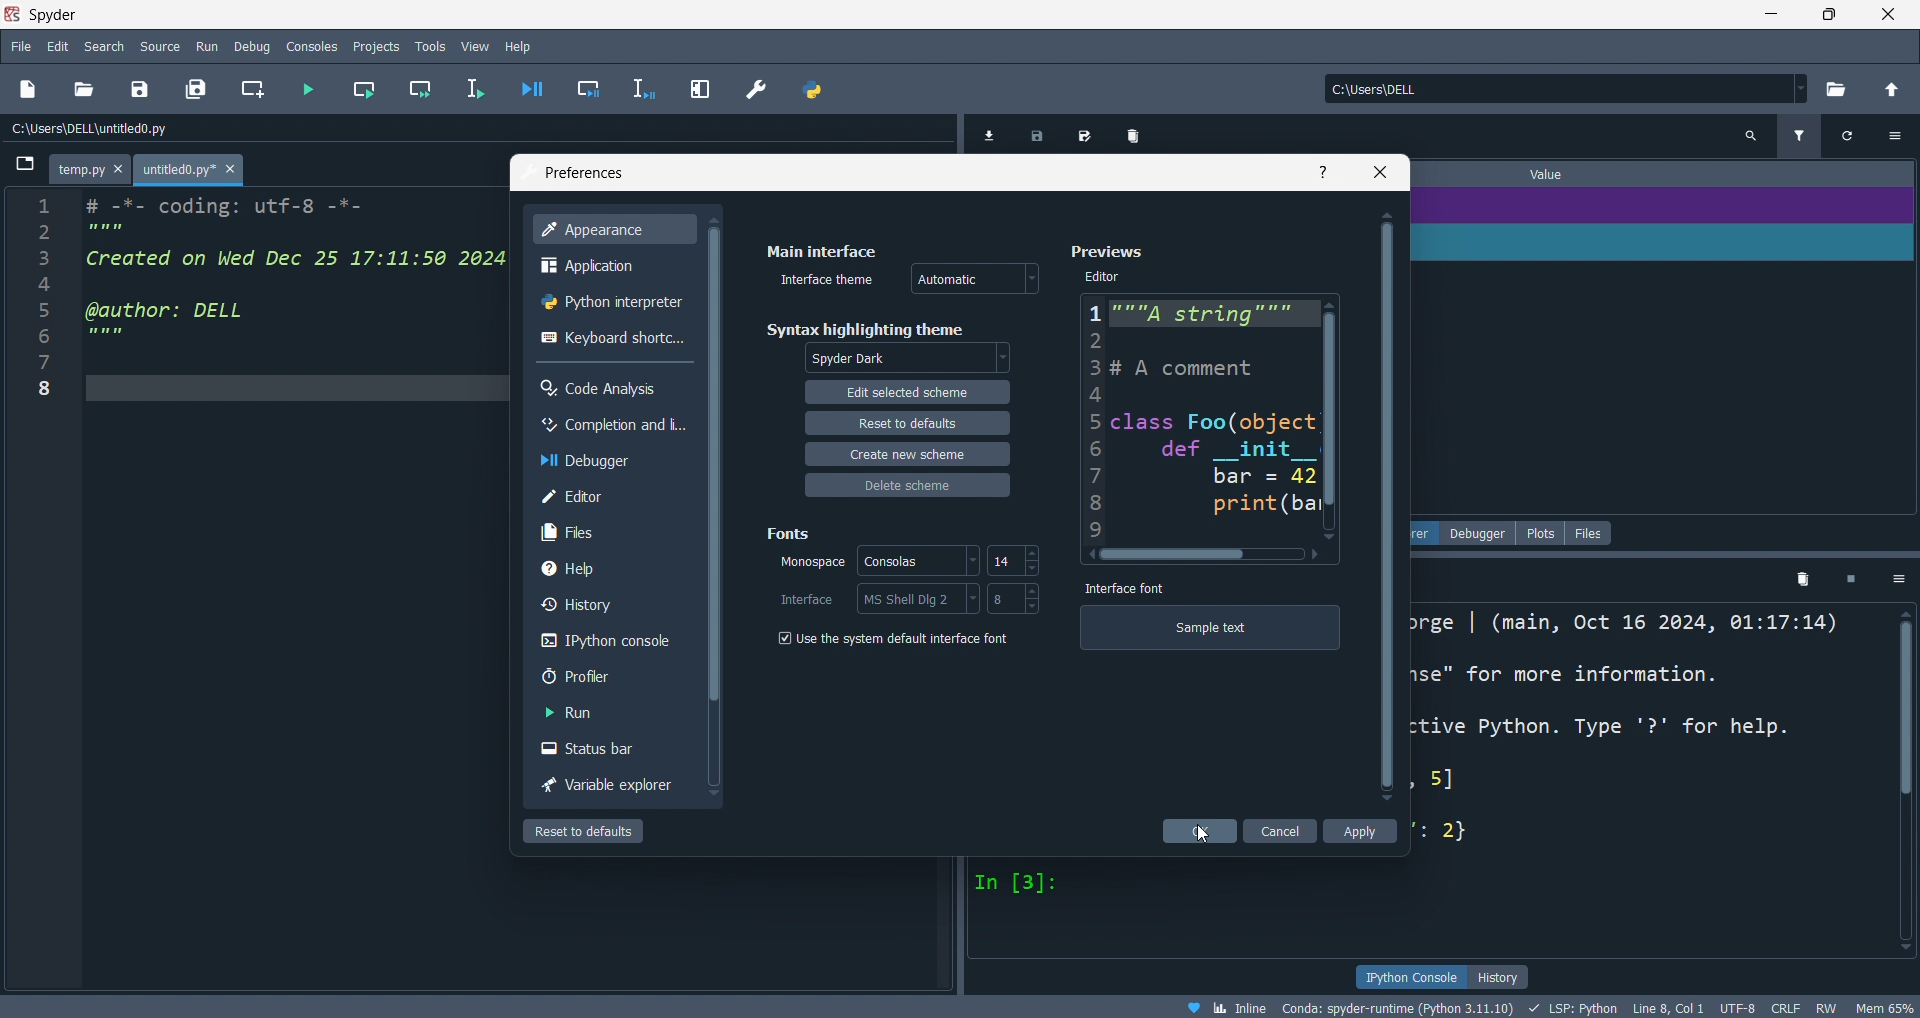 This screenshot has height=1018, width=1920. Describe the element at coordinates (376, 46) in the screenshot. I see `projects` at that location.